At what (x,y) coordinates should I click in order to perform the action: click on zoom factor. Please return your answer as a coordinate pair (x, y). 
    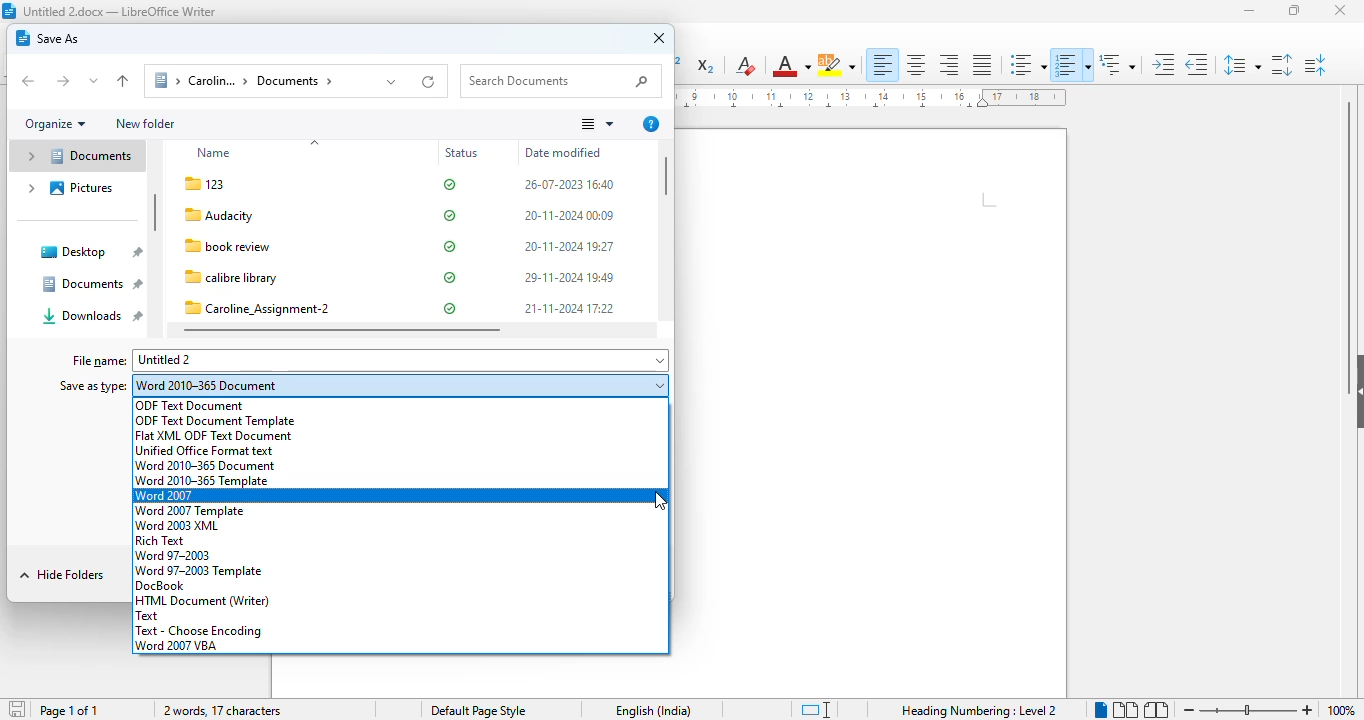
    Looking at the image, I should click on (1341, 710).